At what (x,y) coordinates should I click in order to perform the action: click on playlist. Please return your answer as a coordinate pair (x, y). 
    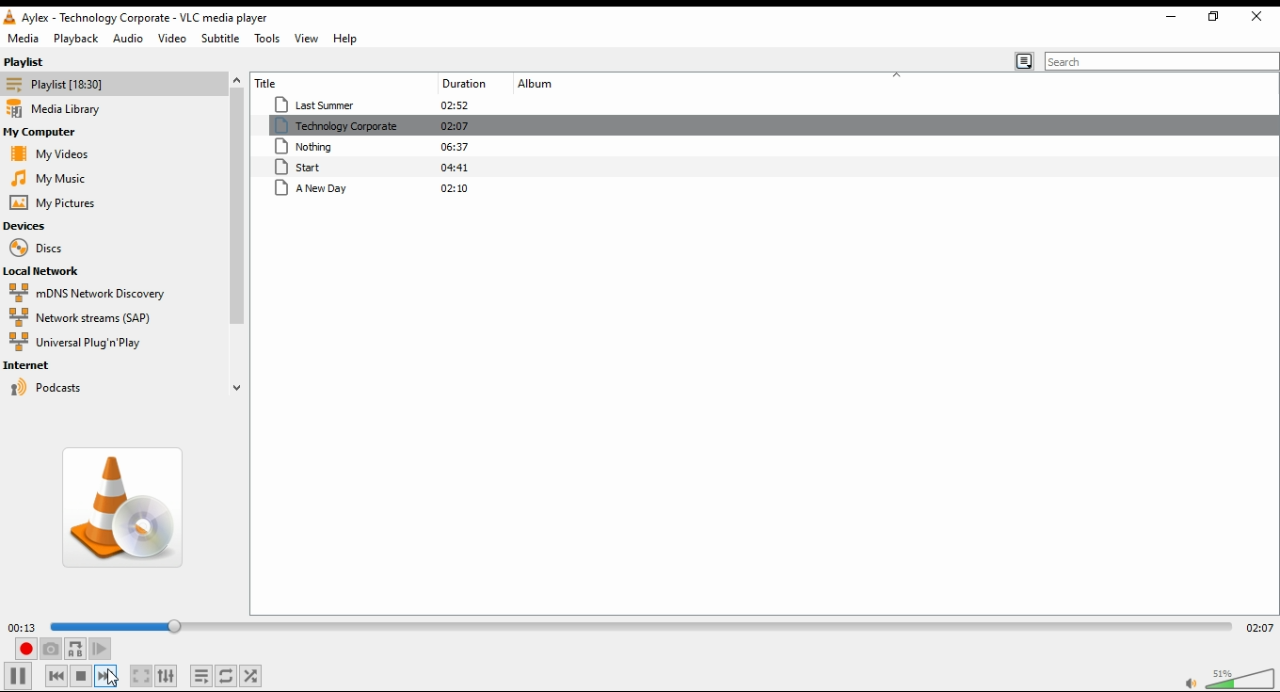
    Looking at the image, I should click on (28, 63).